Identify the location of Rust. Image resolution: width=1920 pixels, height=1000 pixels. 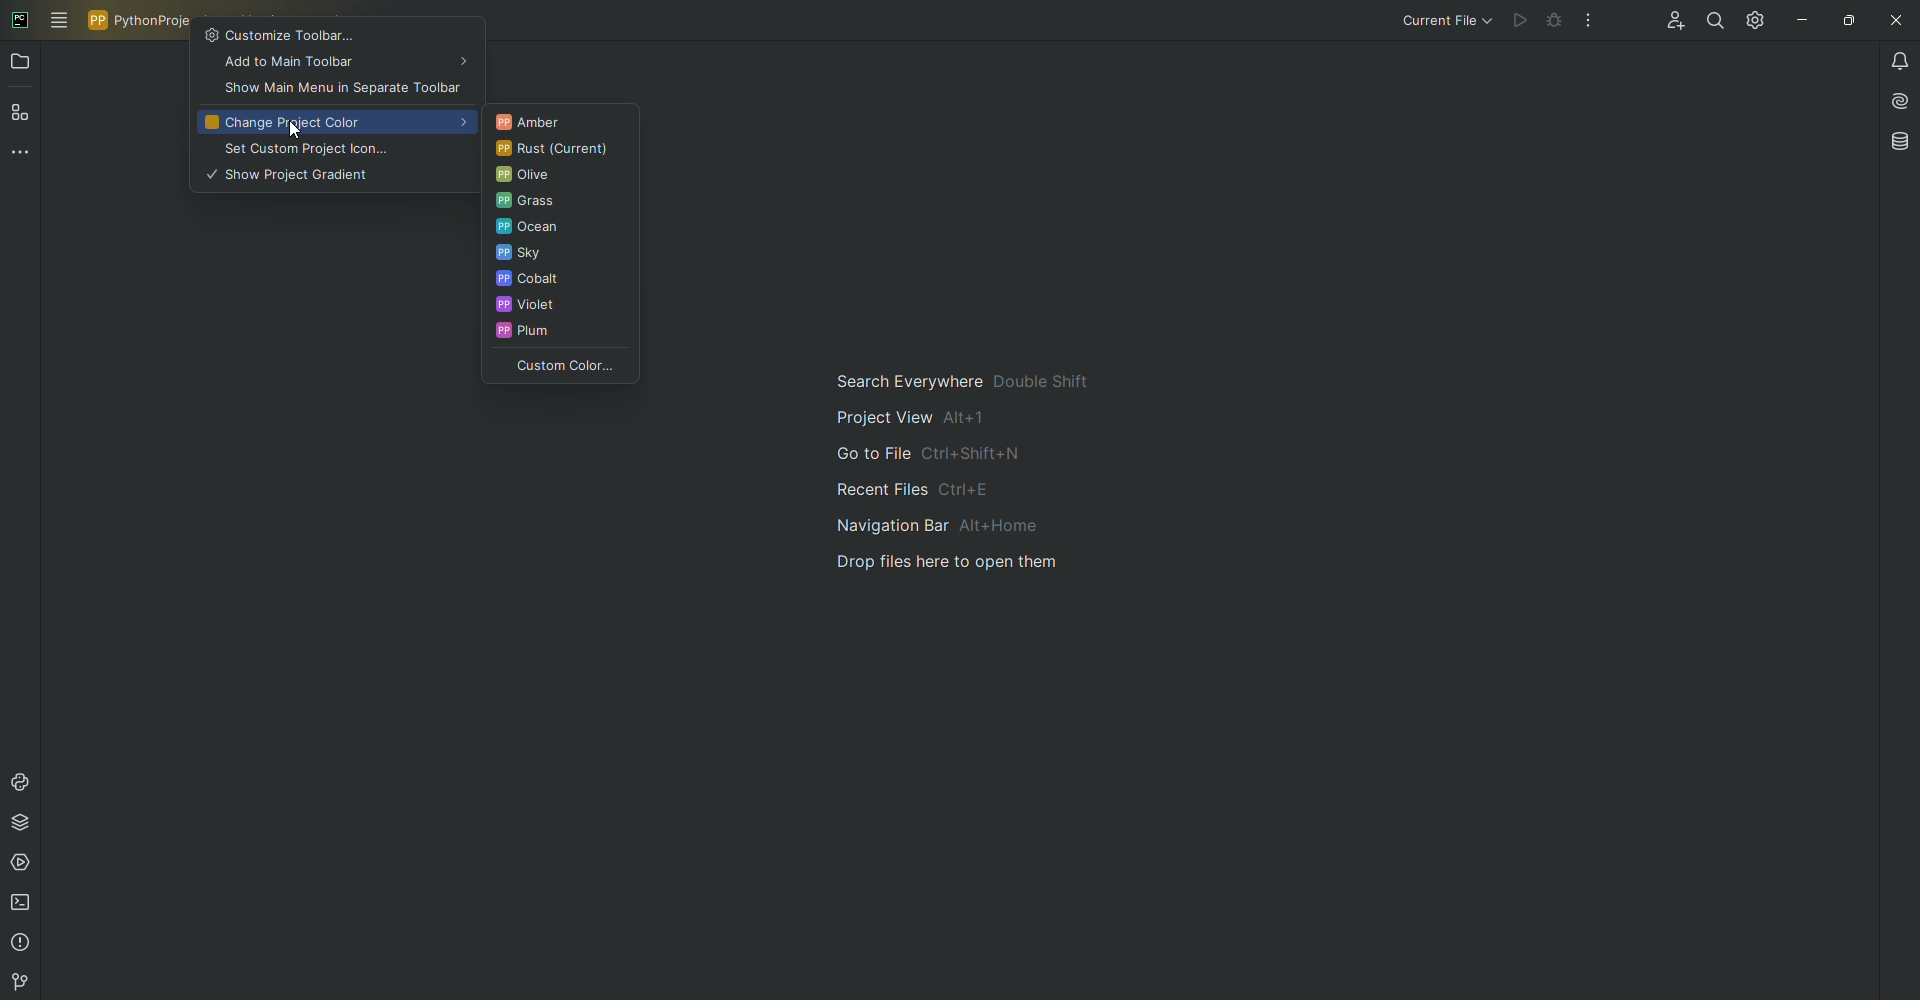
(555, 150).